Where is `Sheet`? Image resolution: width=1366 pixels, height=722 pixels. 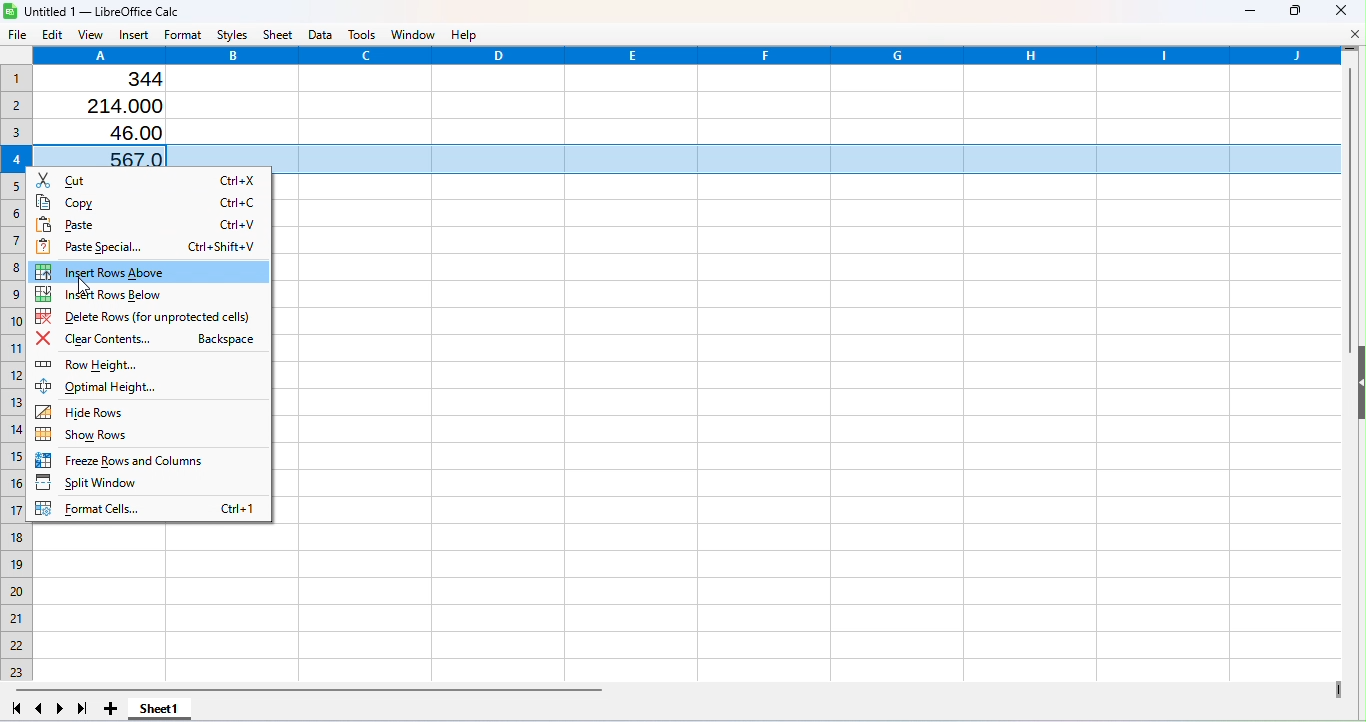
Sheet is located at coordinates (280, 34).